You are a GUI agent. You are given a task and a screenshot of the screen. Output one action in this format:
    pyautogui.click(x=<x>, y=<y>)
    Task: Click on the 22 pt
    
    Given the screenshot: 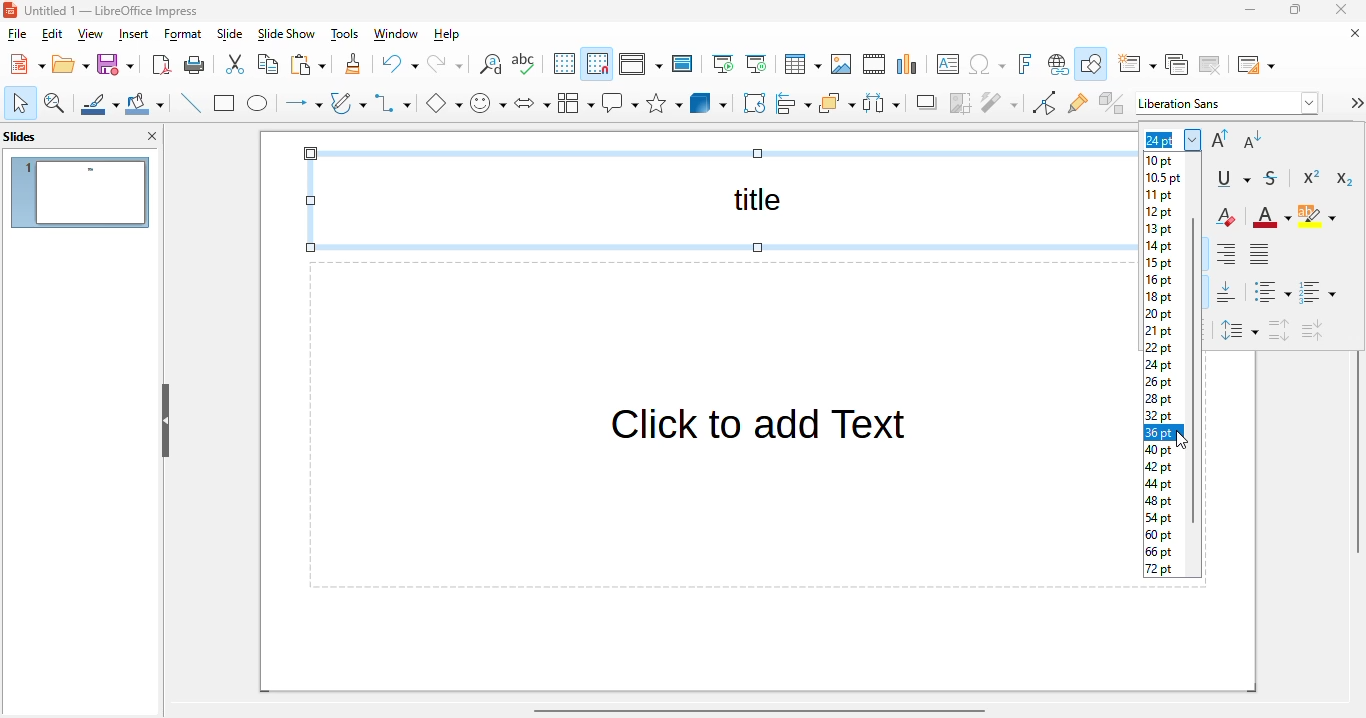 What is the action you would take?
    pyautogui.click(x=1159, y=348)
    